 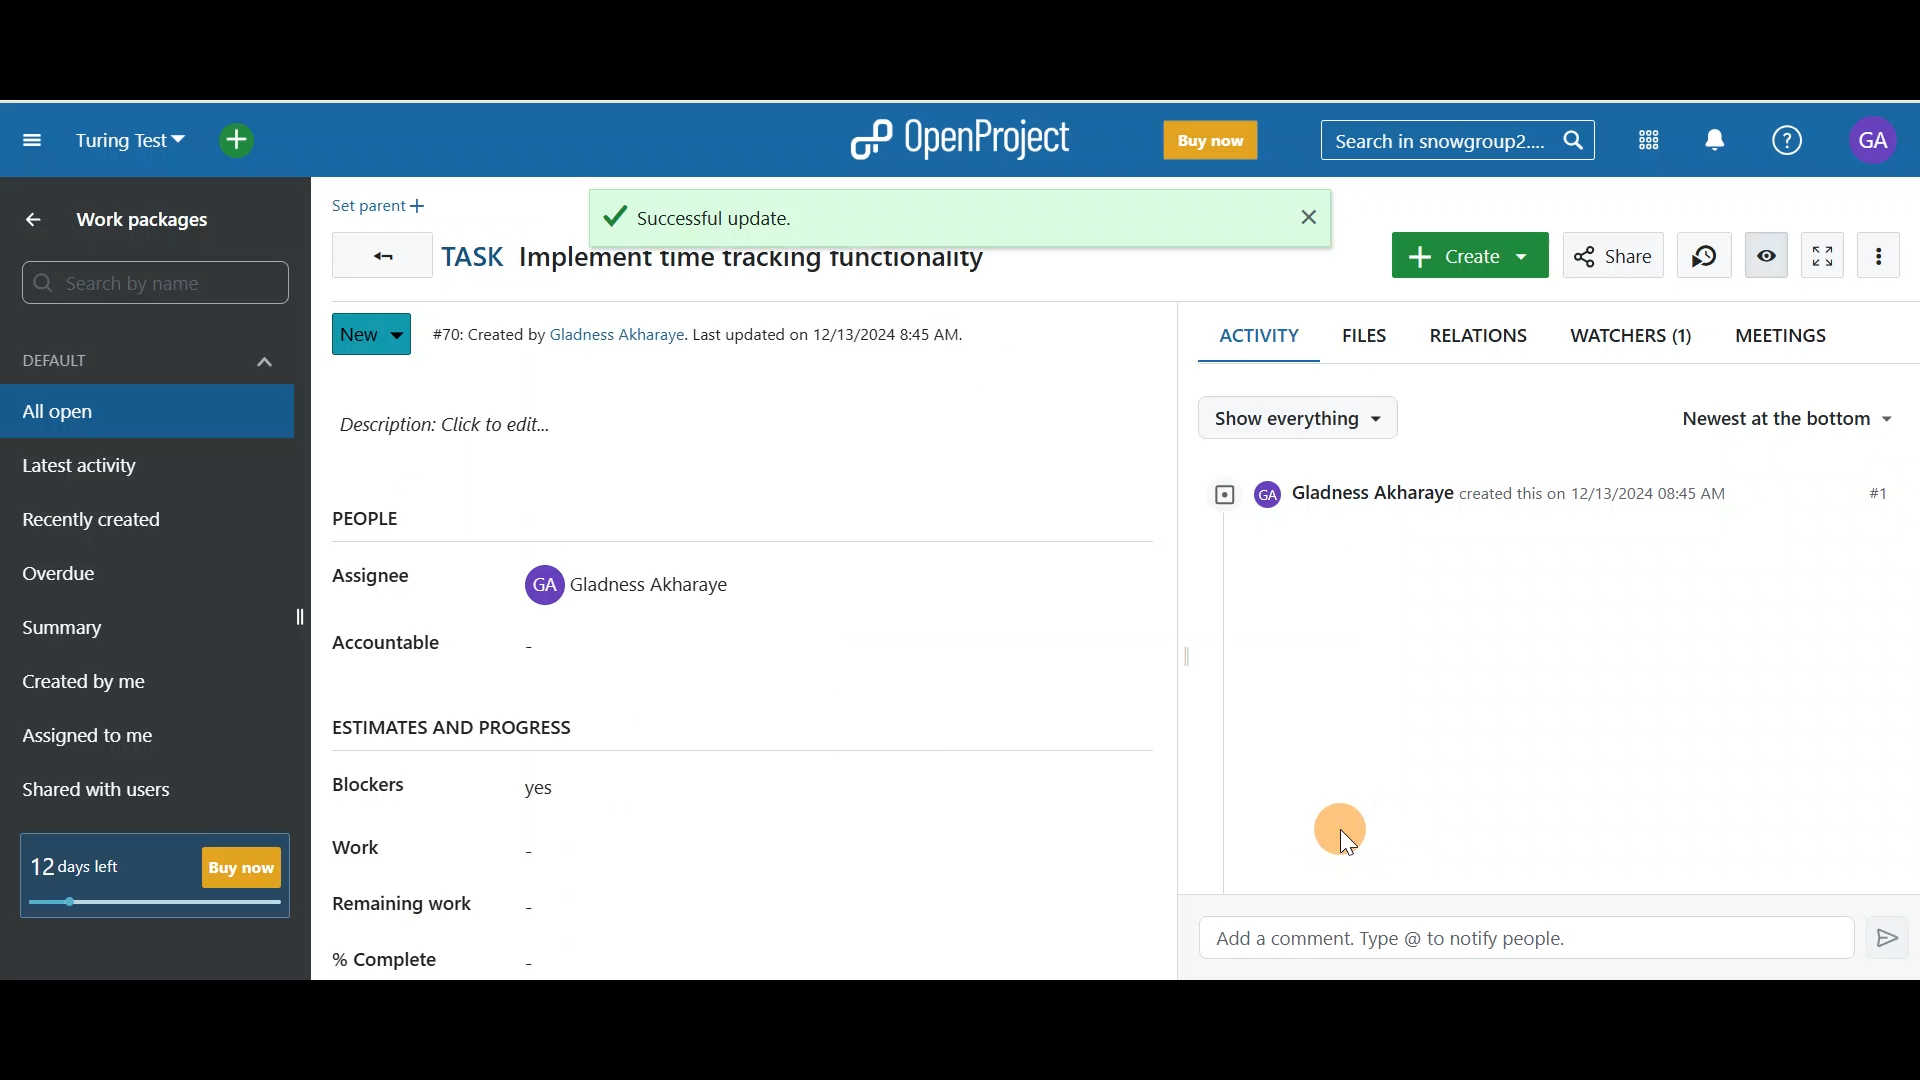 What do you see at coordinates (1556, 500) in the screenshot?
I see `Gladness Akharaye created this on 12/13/2024 08:45 AM #1` at bounding box center [1556, 500].